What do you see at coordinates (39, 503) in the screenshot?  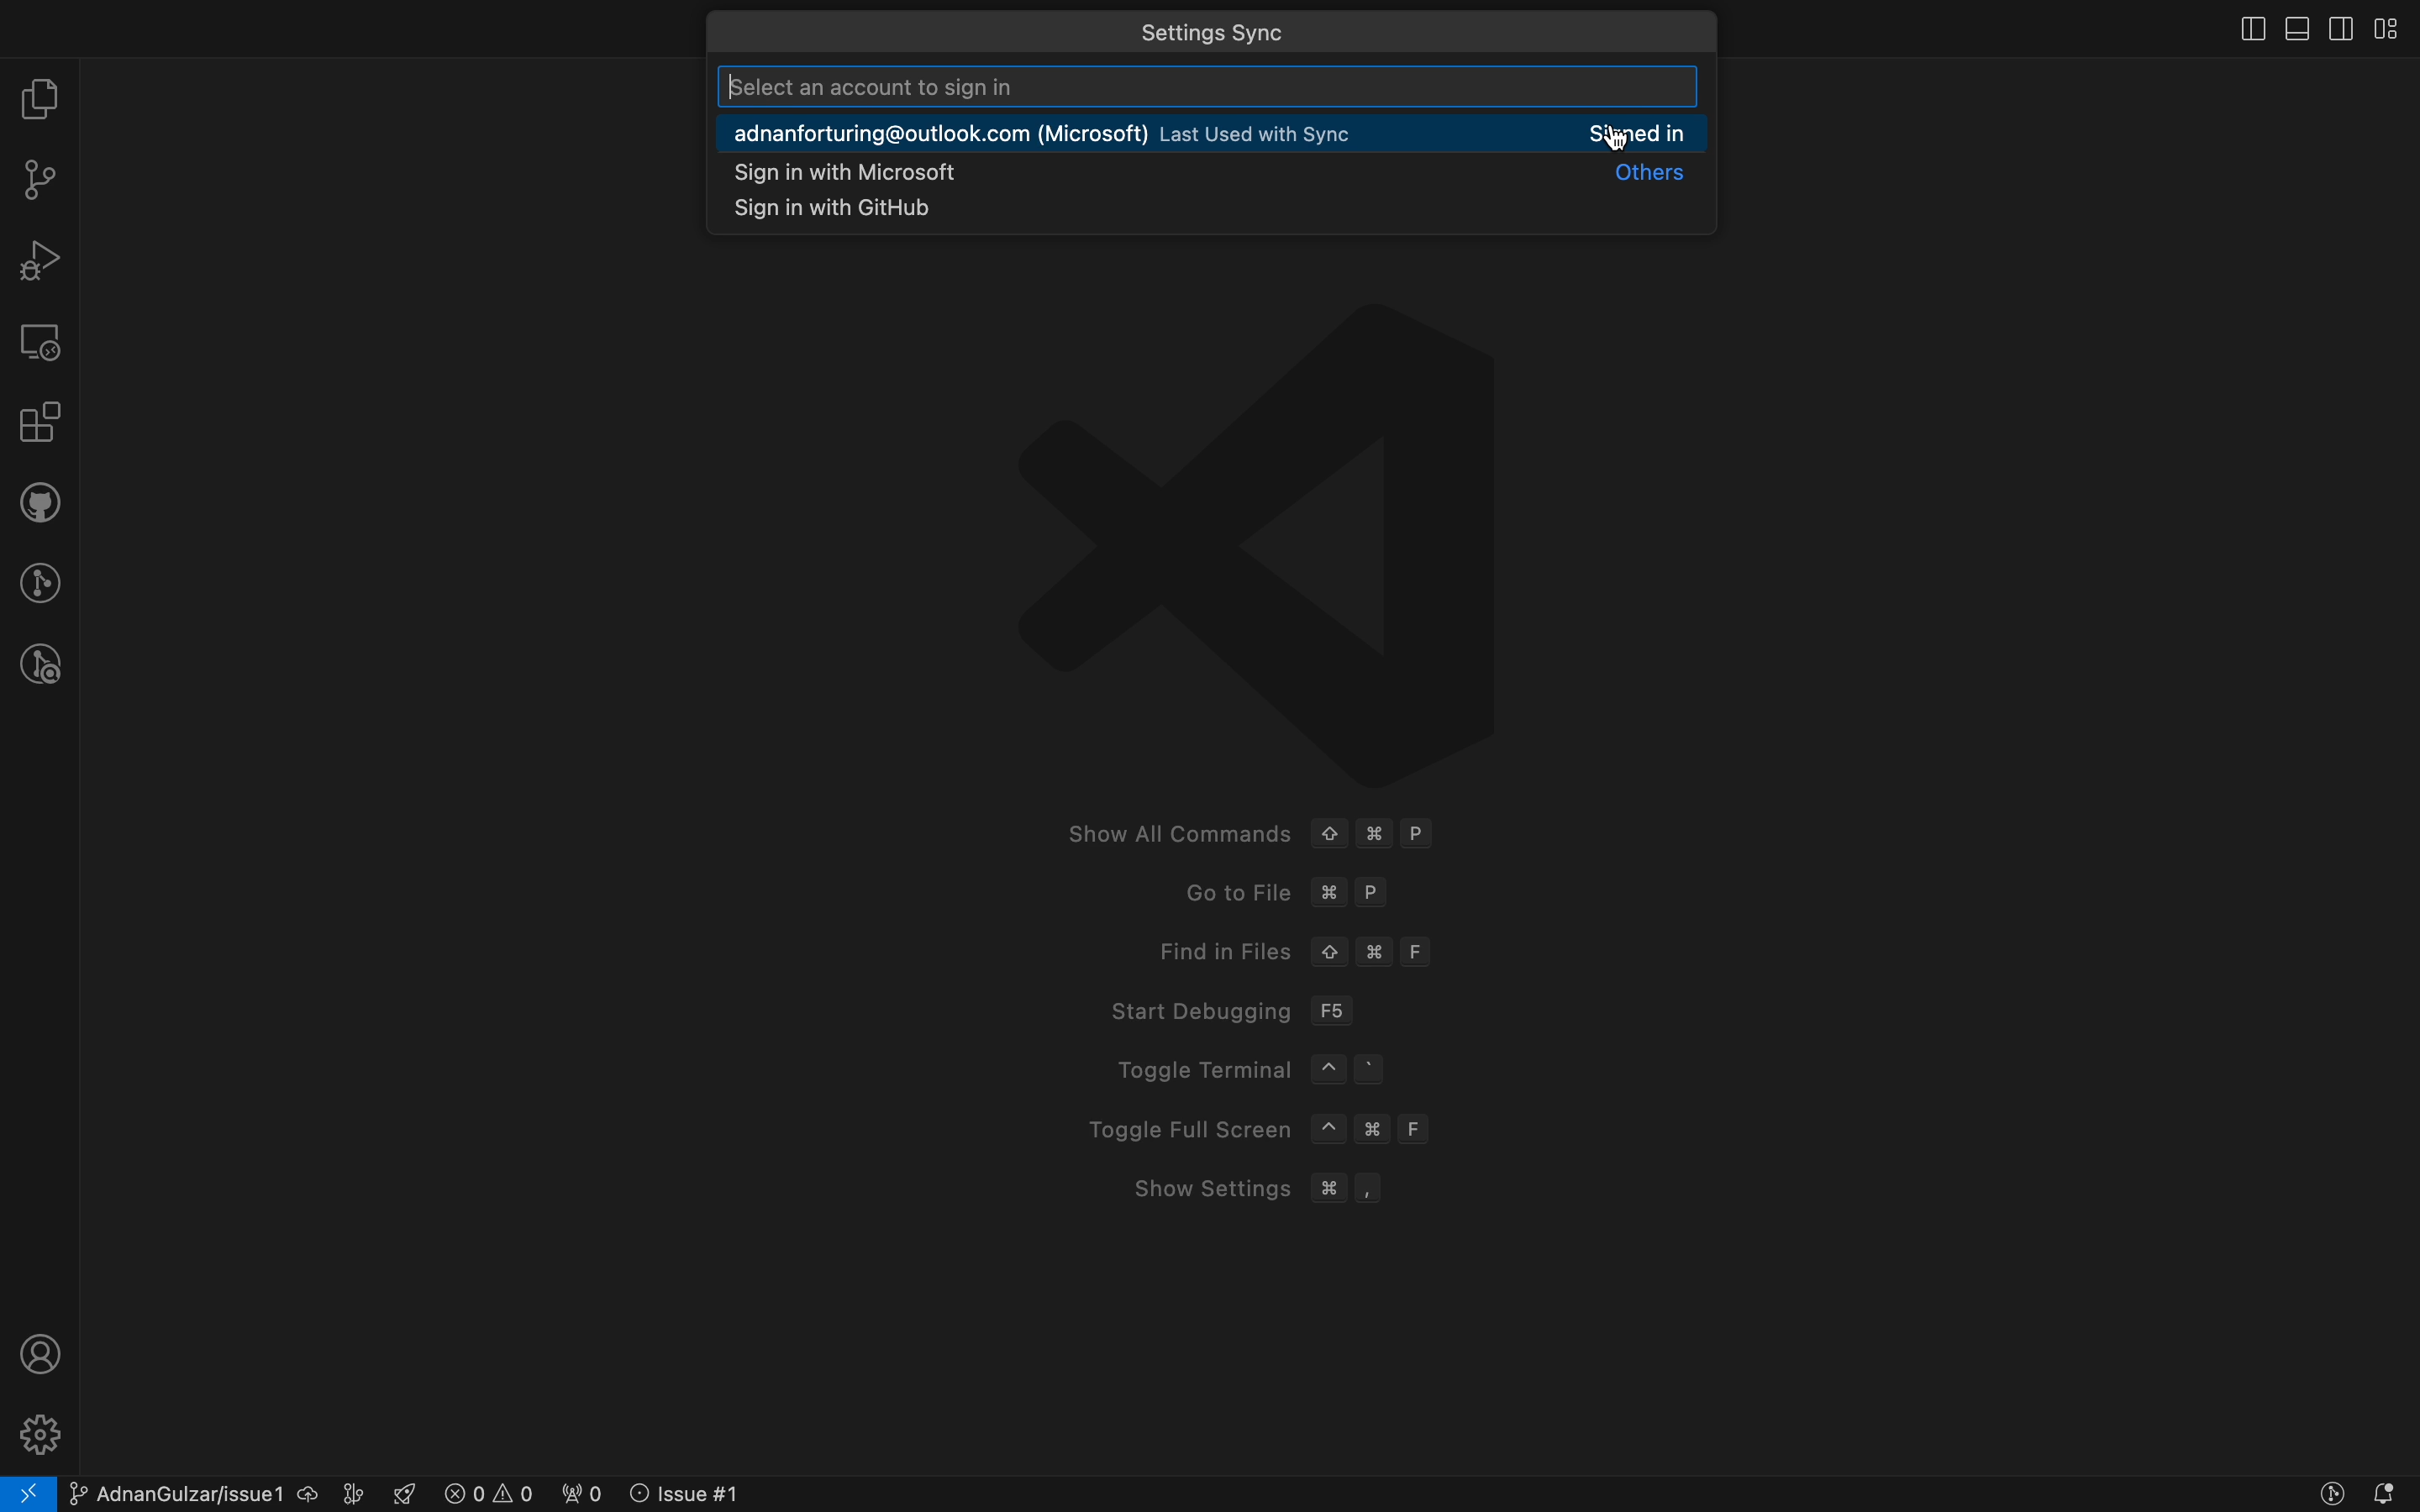 I see `github pull request and issues` at bounding box center [39, 503].